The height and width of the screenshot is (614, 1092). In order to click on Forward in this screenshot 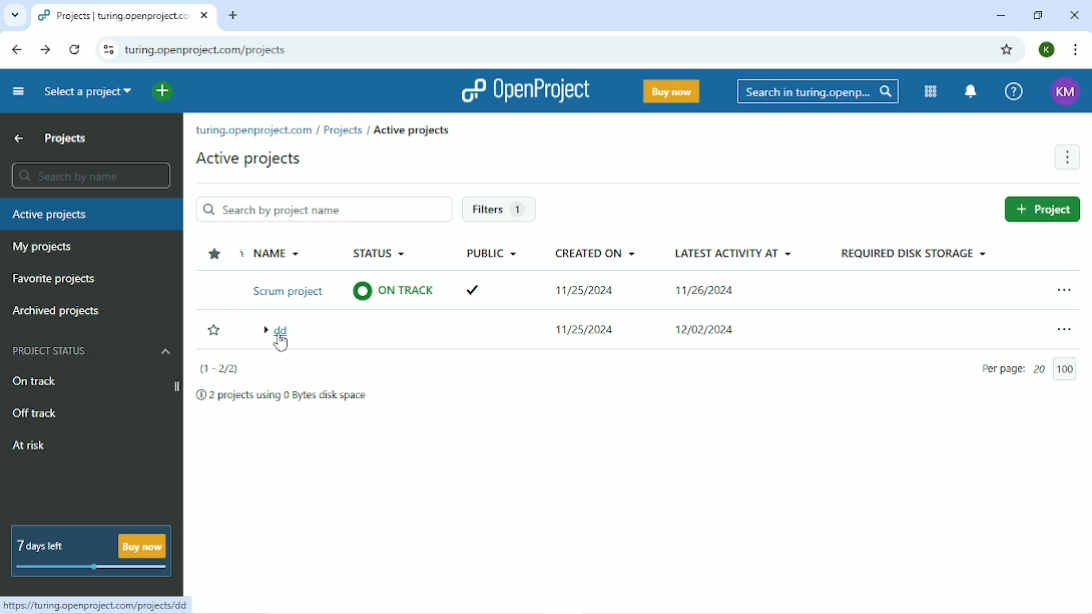, I will do `click(46, 49)`.